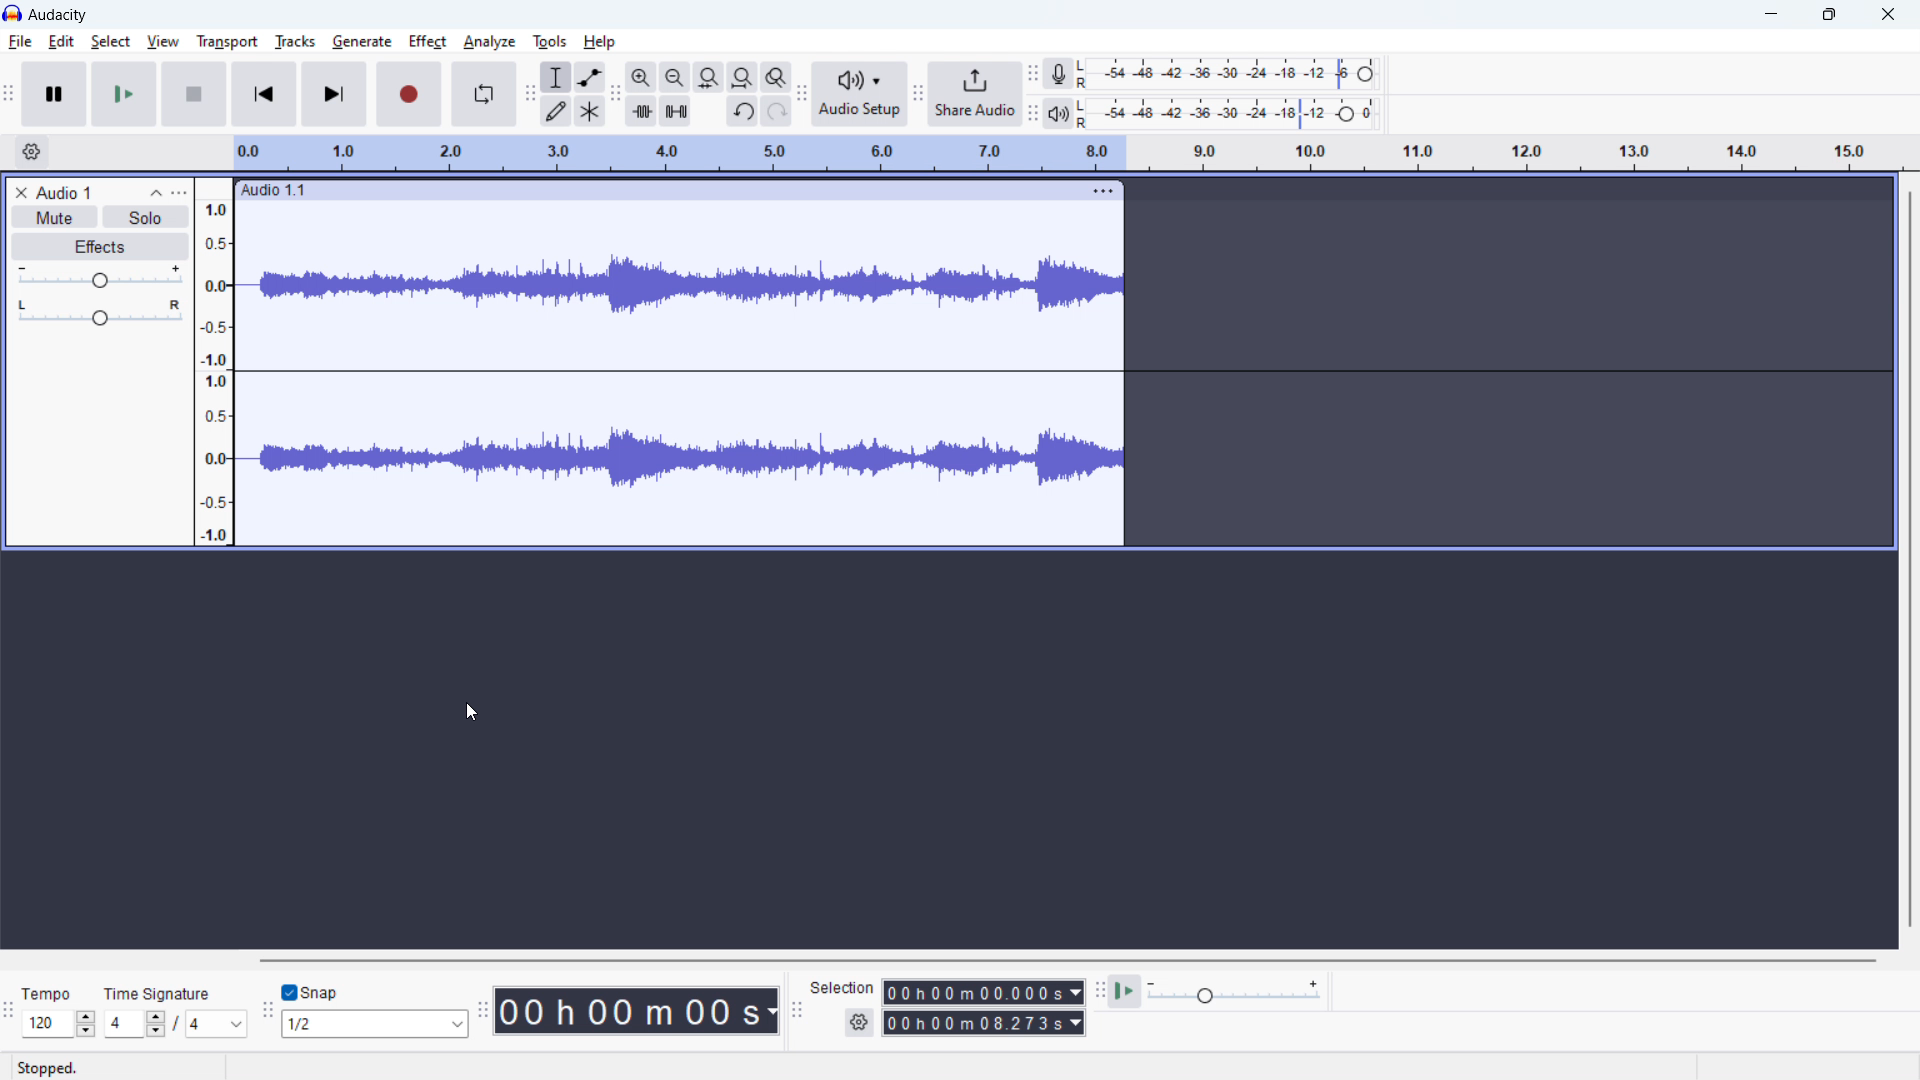 Image resolution: width=1920 pixels, height=1080 pixels. I want to click on undo, so click(743, 111).